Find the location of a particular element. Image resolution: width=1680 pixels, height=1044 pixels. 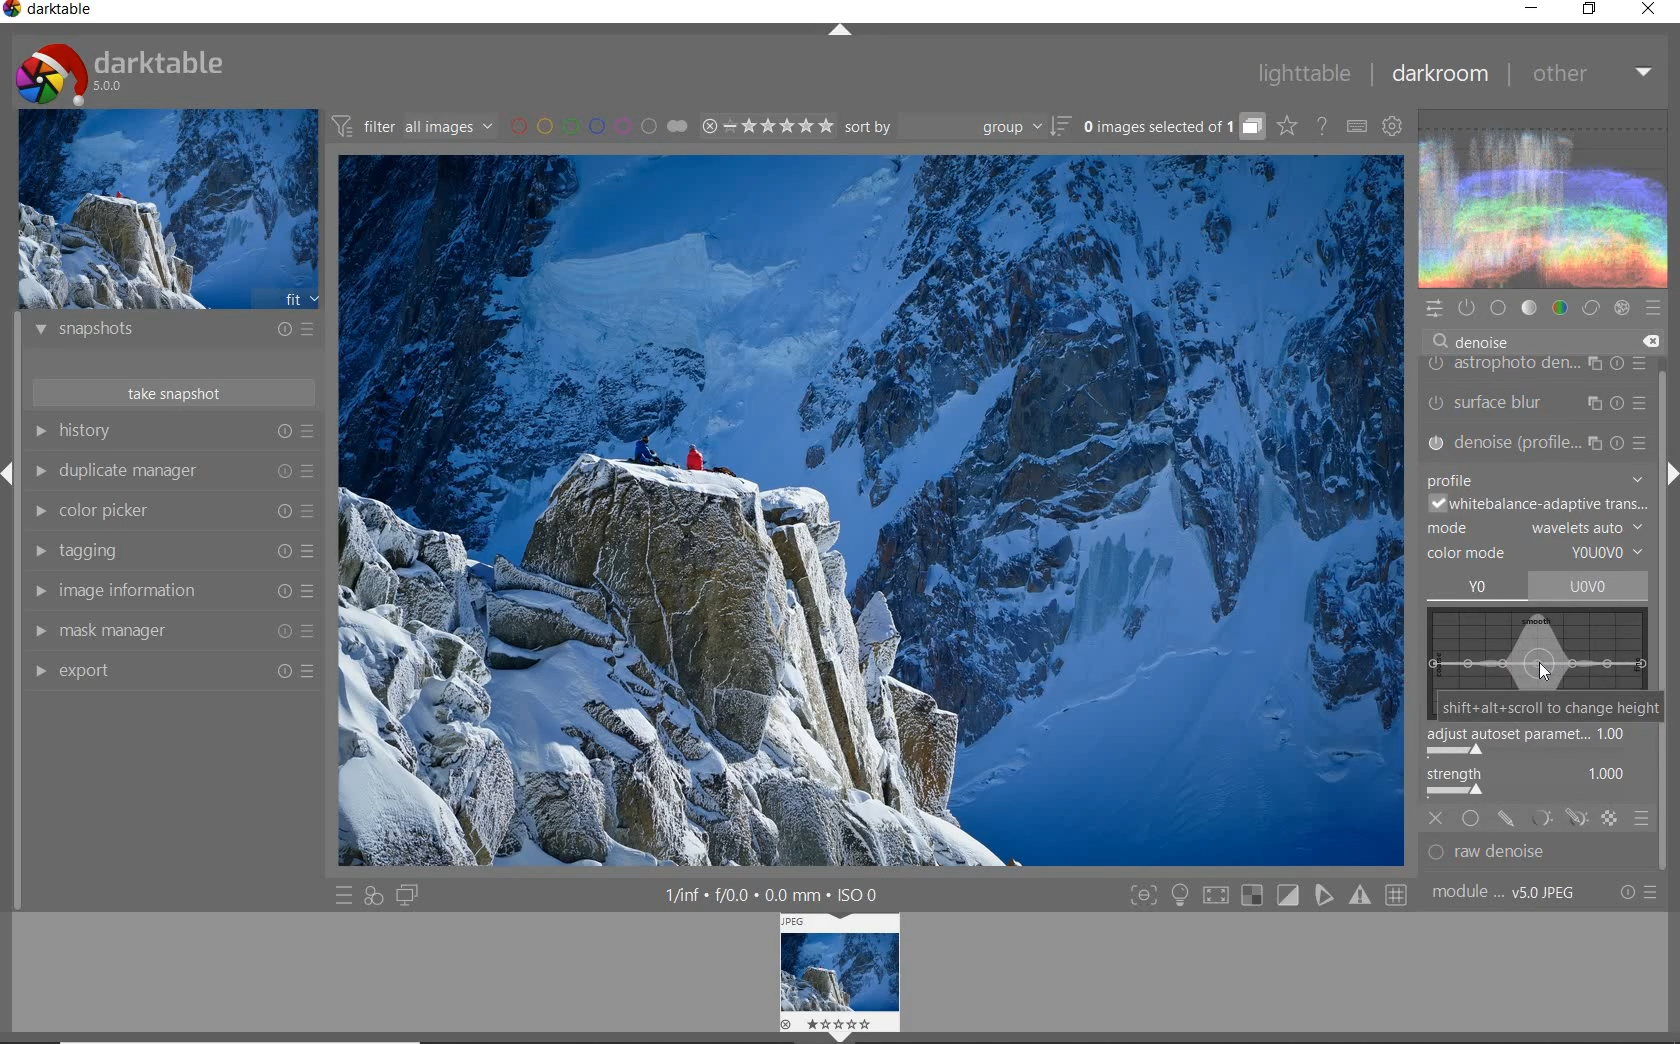

range ratings for selected images is located at coordinates (768, 126).